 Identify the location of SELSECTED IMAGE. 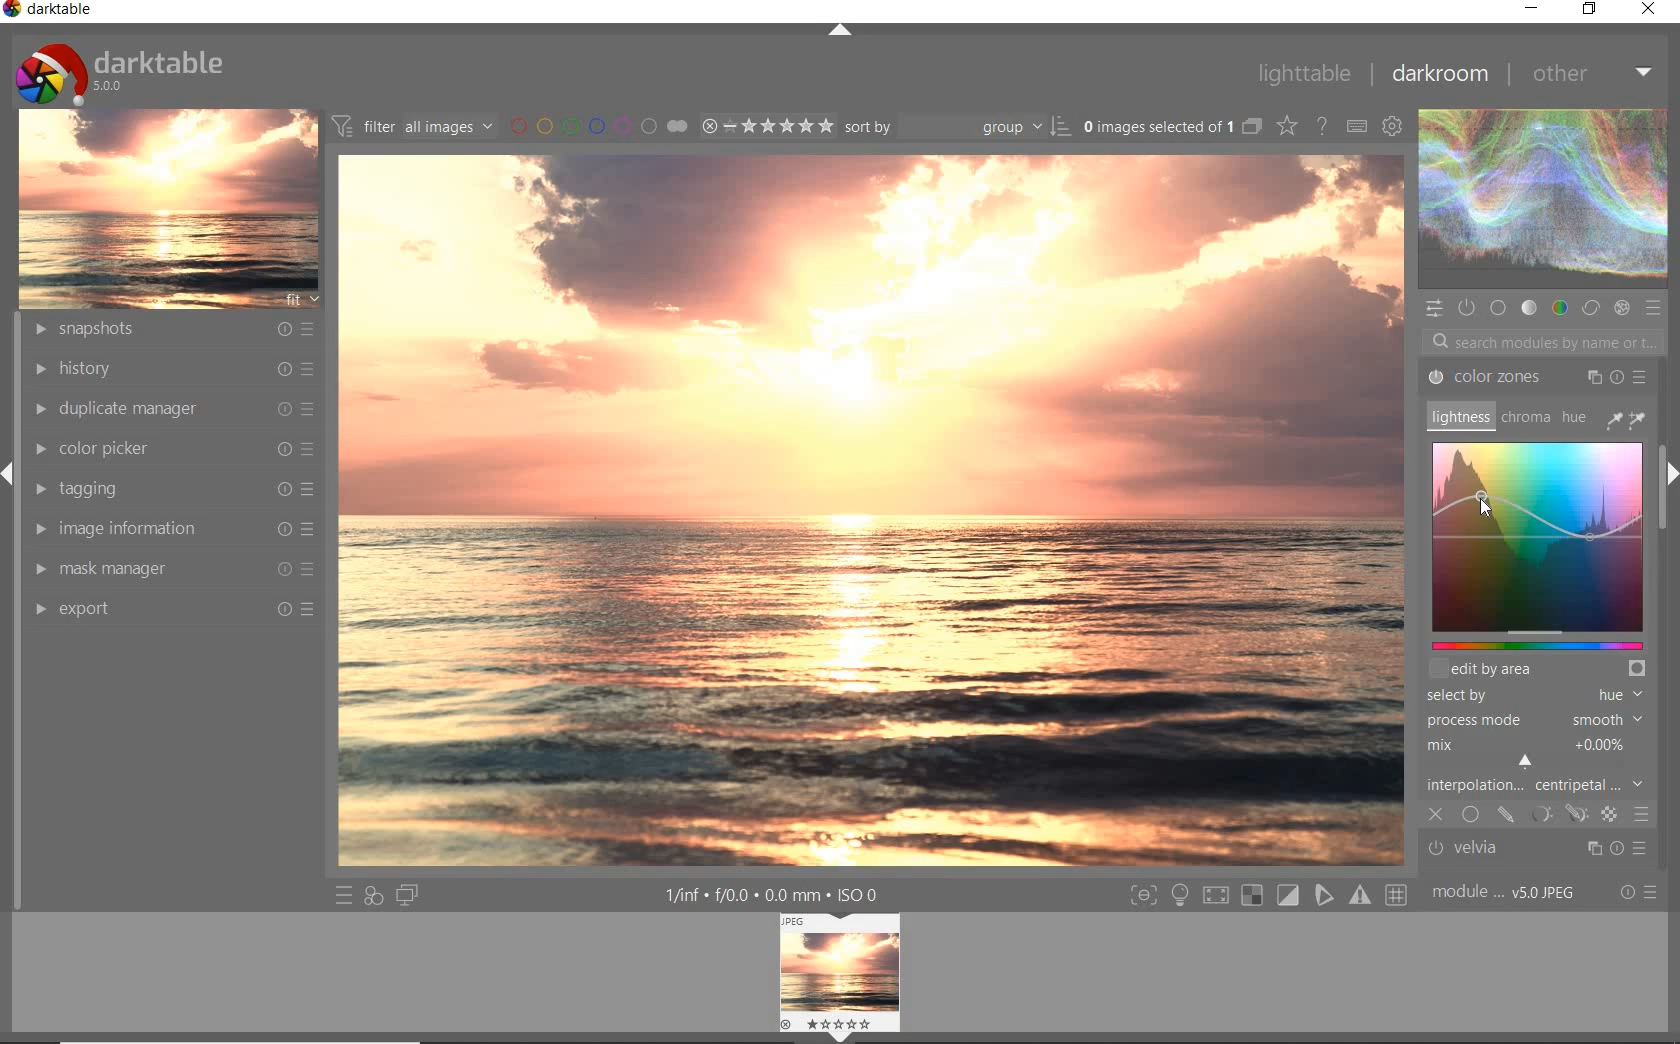
(1154, 126).